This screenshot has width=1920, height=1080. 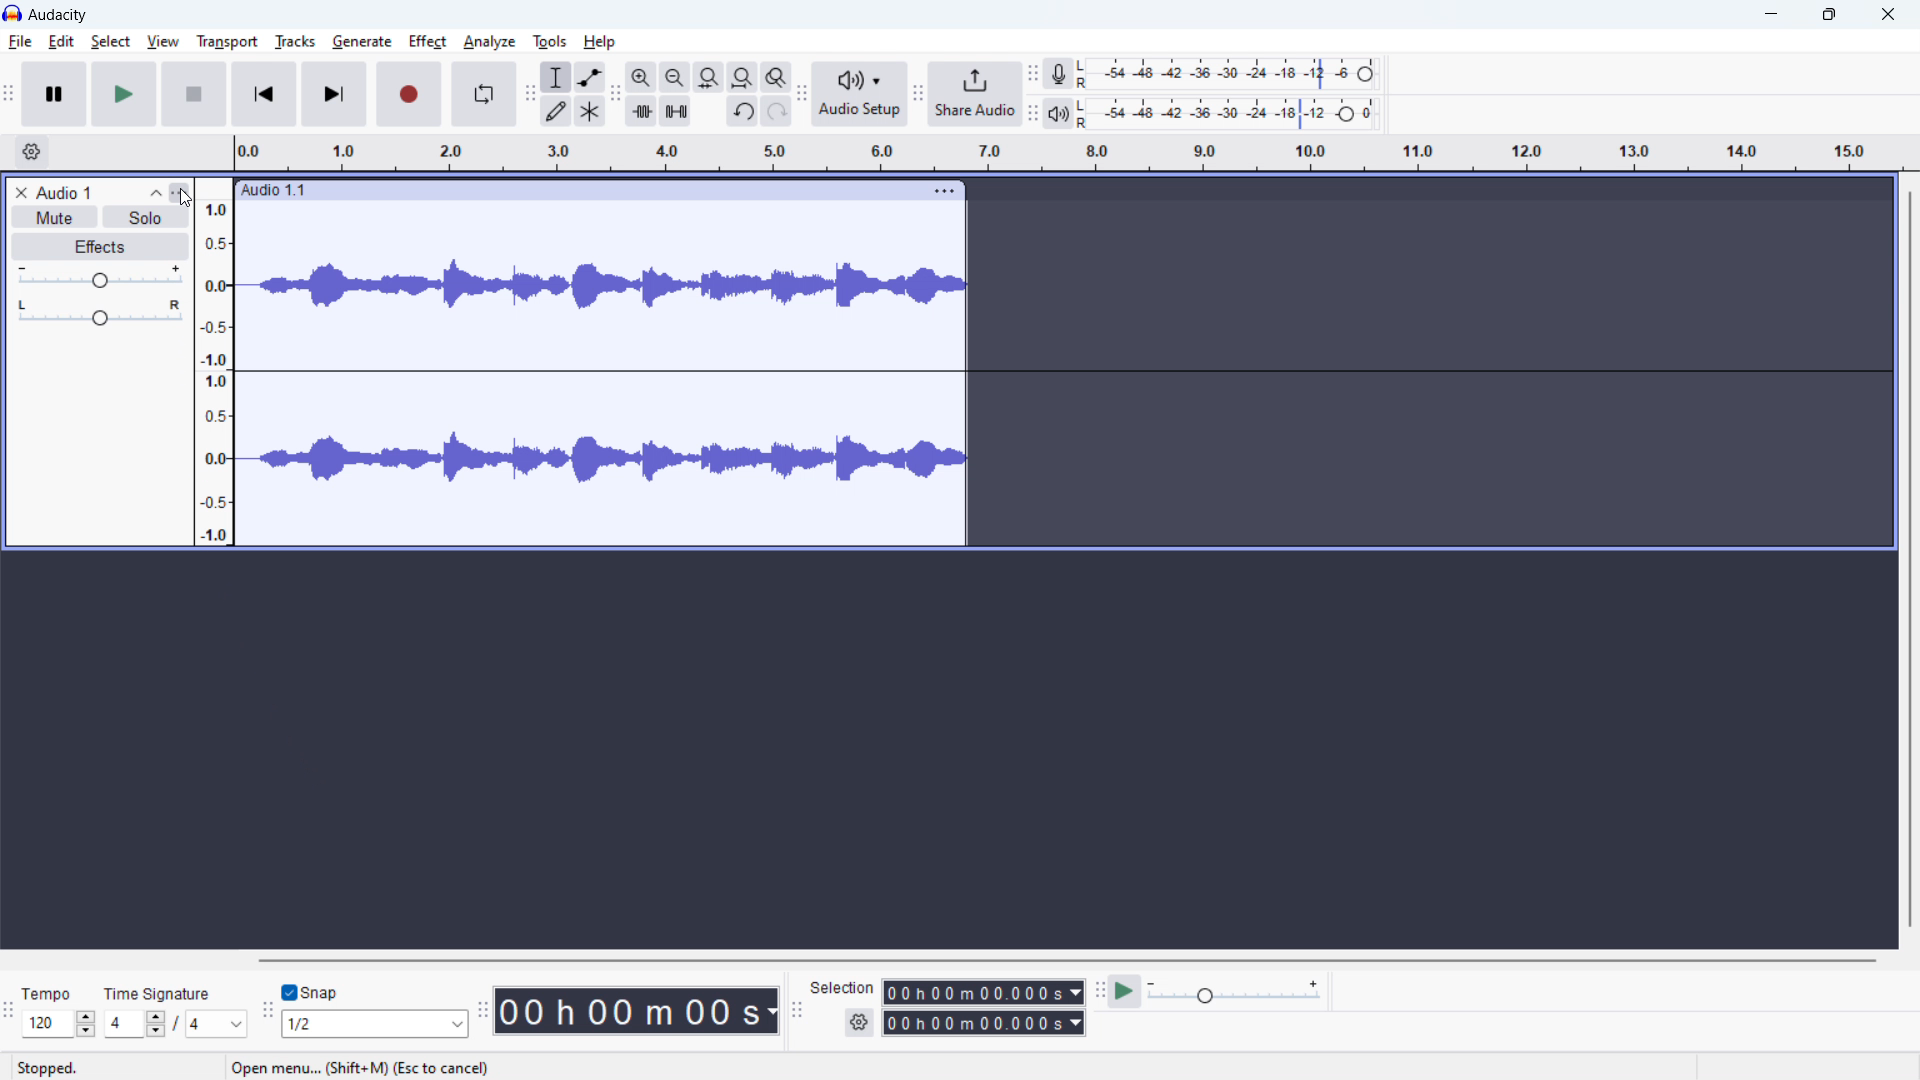 What do you see at coordinates (742, 111) in the screenshot?
I see `undo` at bounding box center [742, 111].